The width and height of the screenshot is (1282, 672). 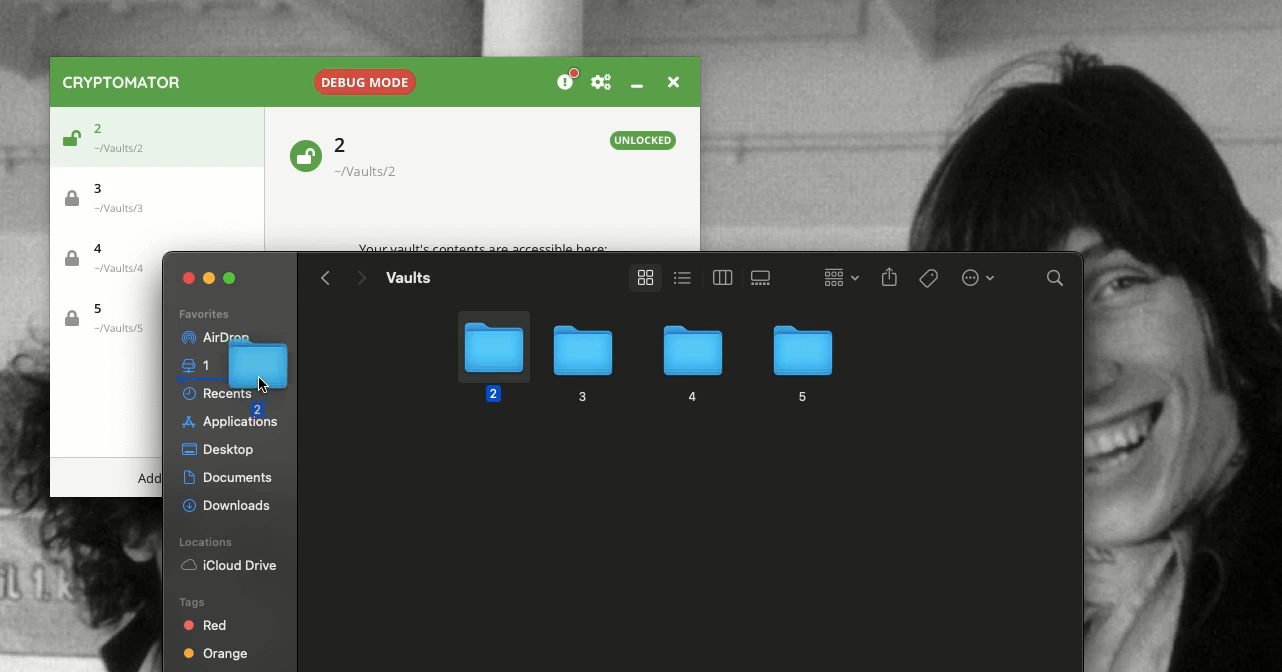 What do you see at coordinates (690, 365) in the screenshot?
I see `4` at bounding box center [690, 365].